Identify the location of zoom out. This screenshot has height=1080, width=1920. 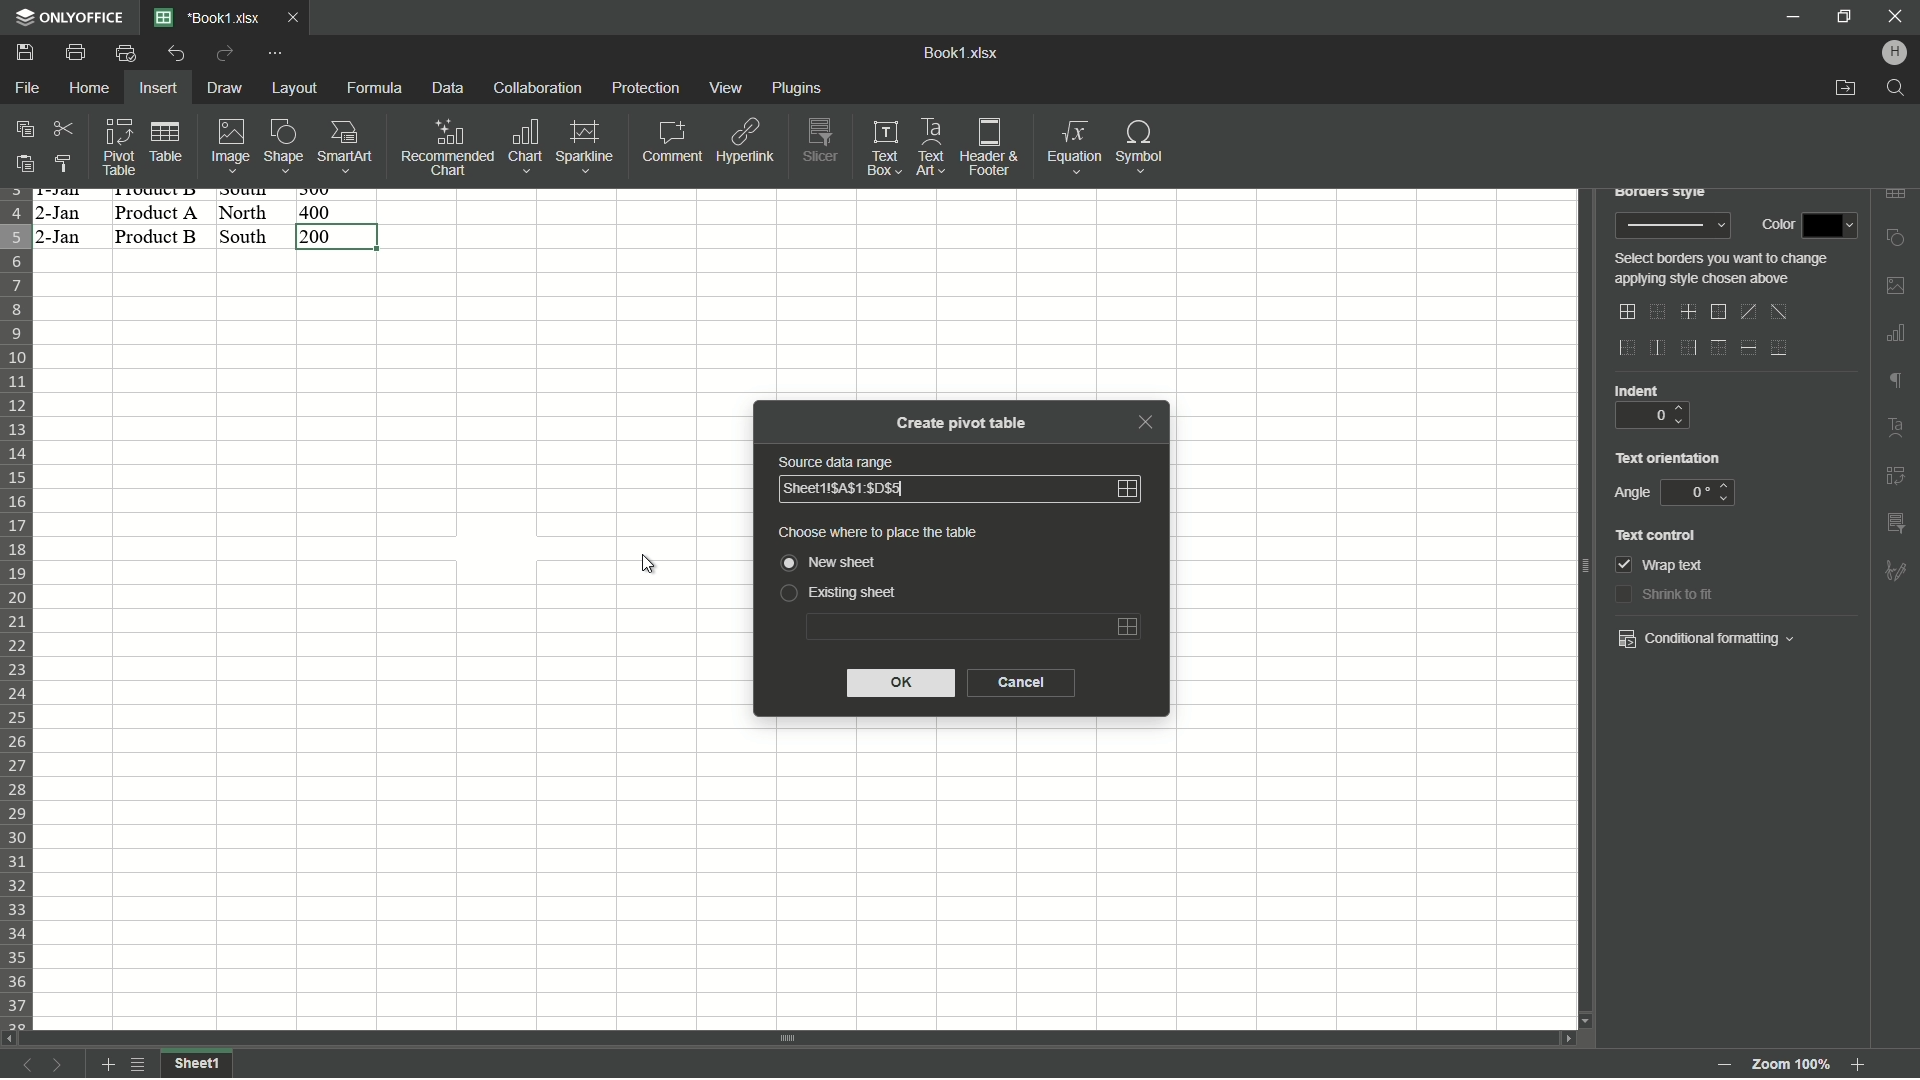
(1721, 1065).